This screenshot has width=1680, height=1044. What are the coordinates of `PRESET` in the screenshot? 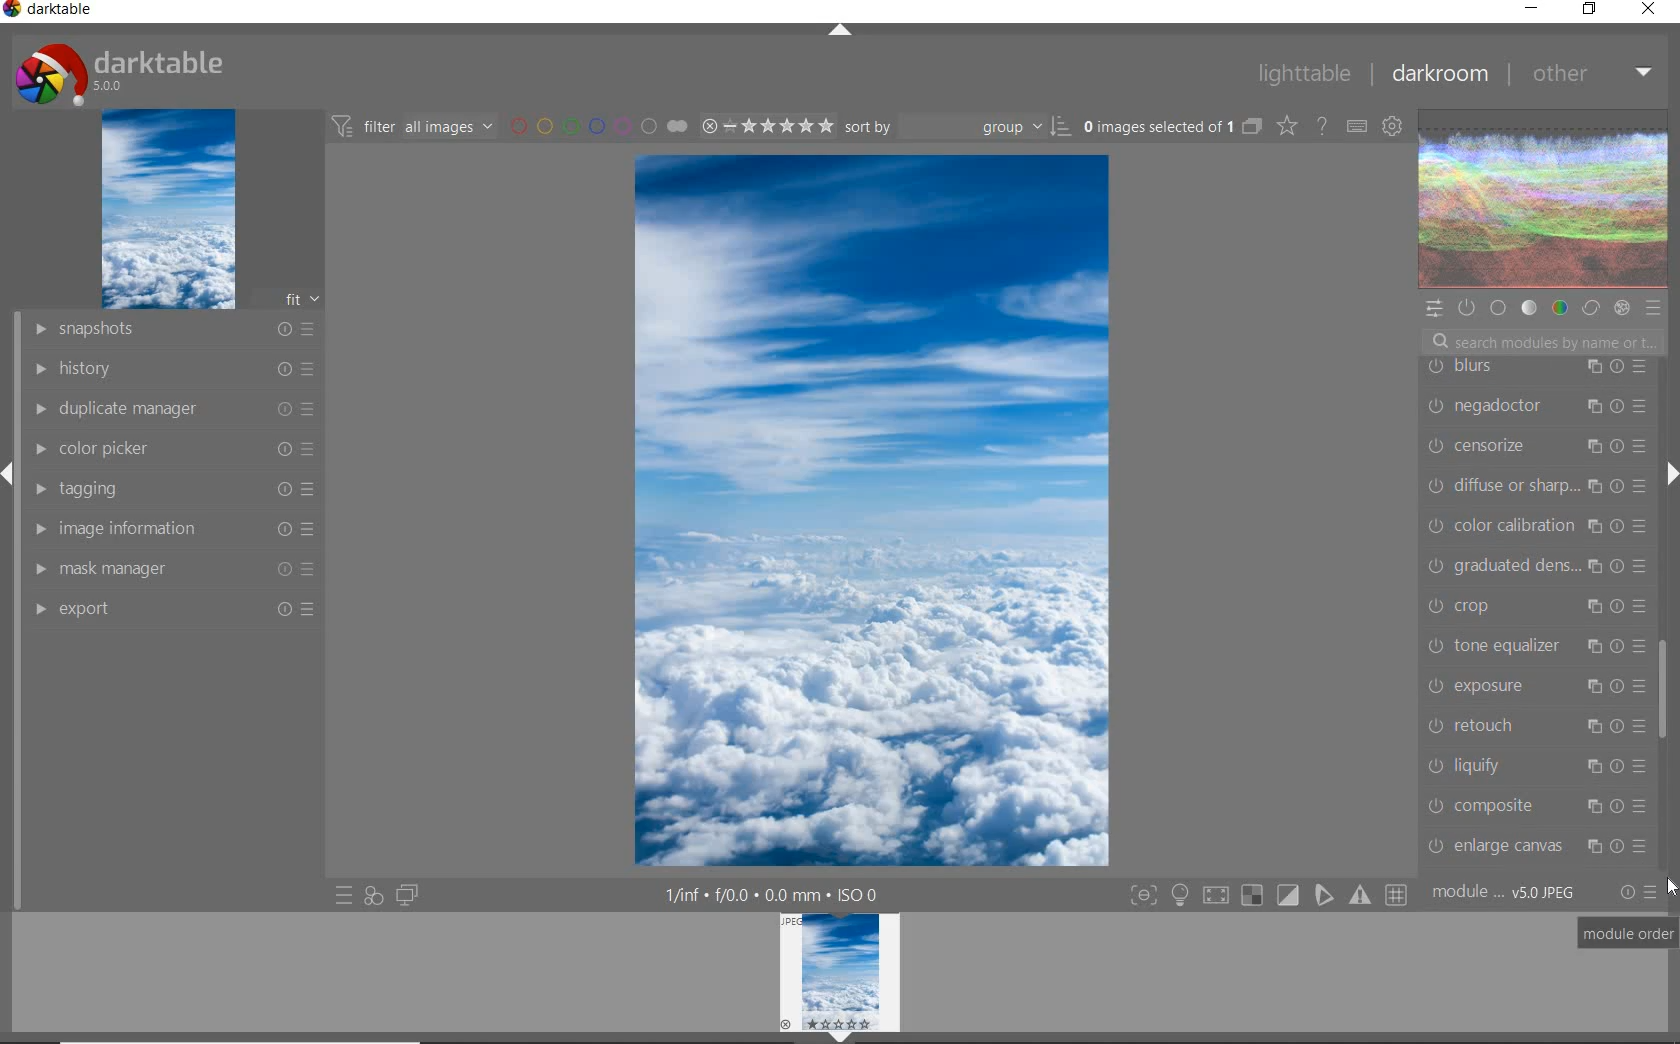 It's located at (1654, 308).